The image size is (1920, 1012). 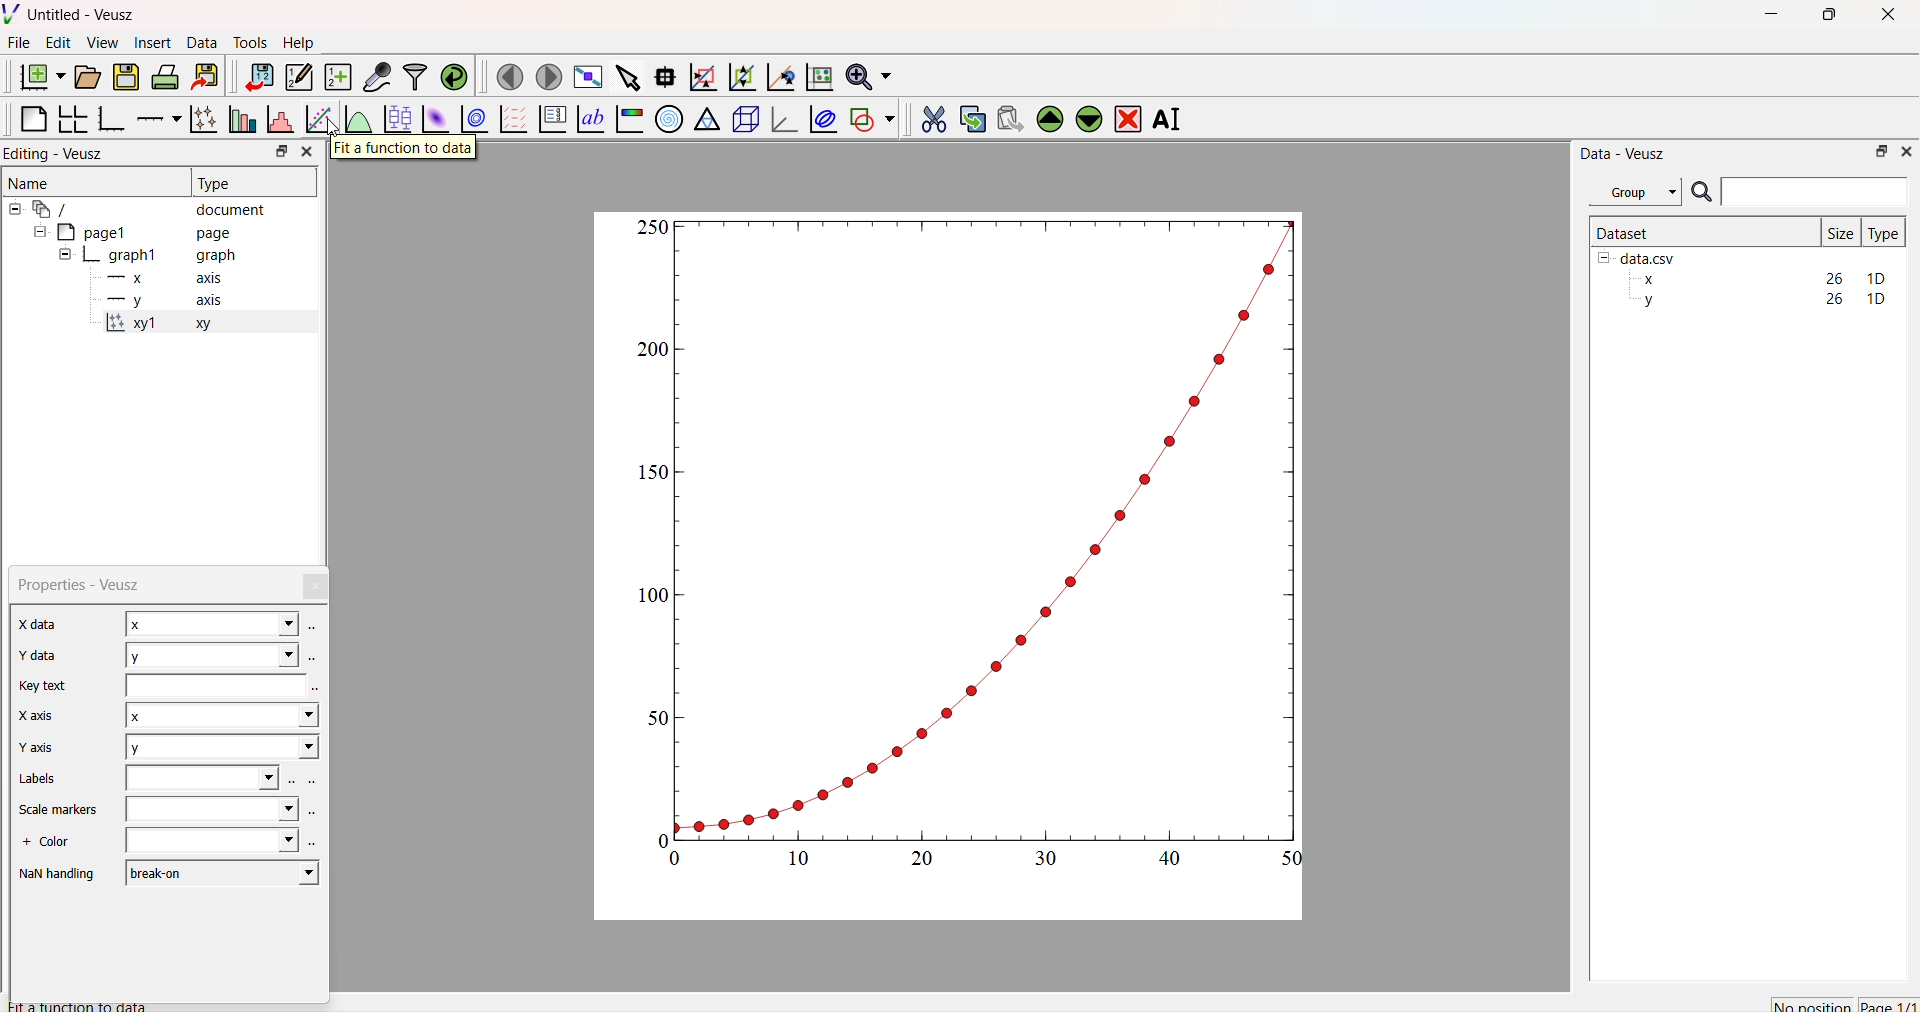 I want to click on Fit a function to data, so click(x=318, y=121).